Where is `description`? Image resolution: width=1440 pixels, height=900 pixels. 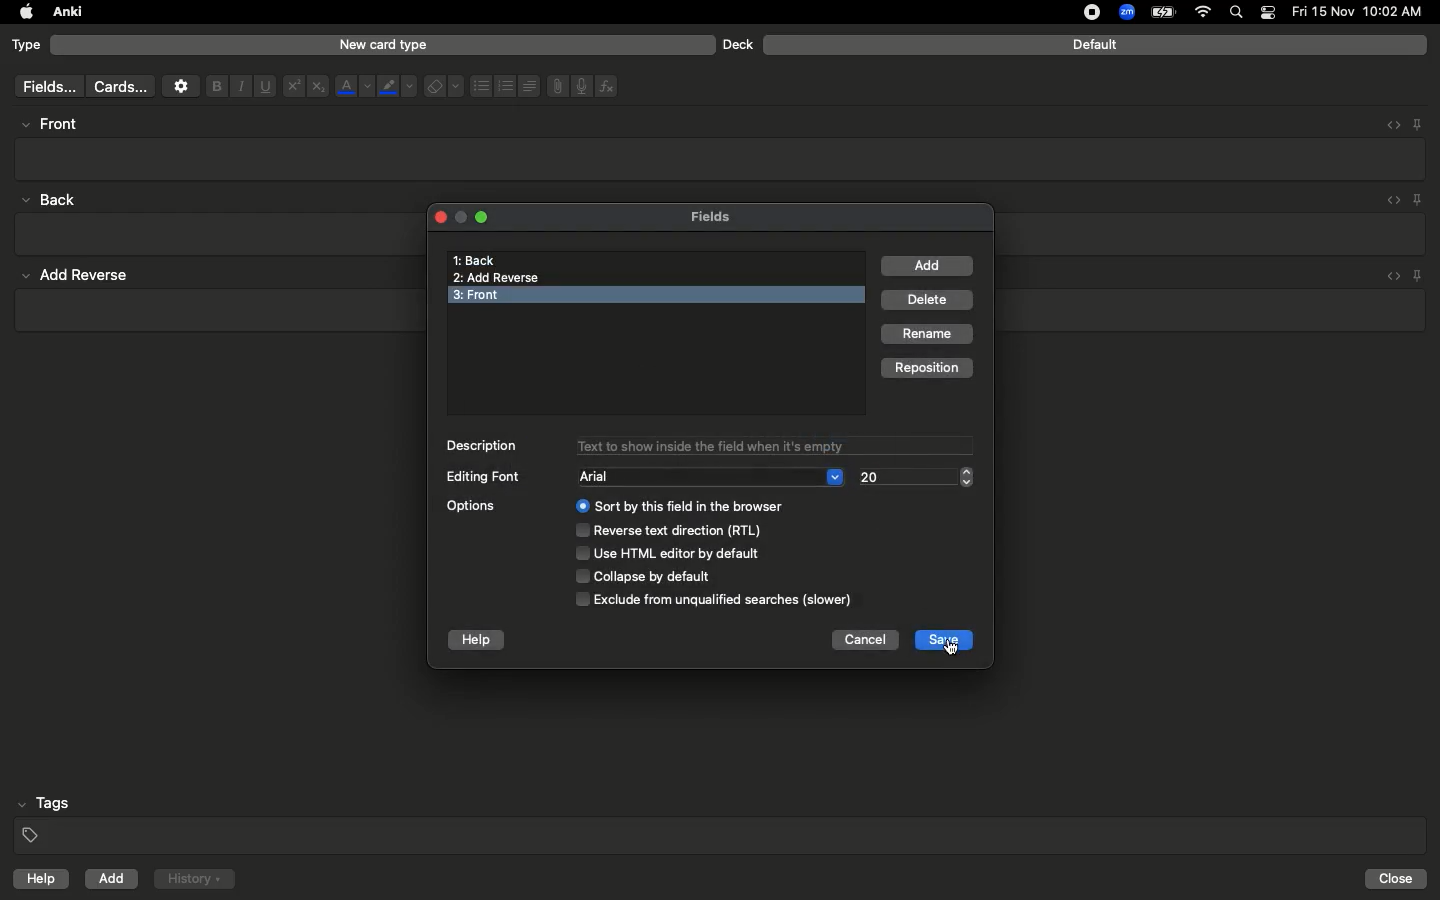 description is located at coordinates (483, 445).